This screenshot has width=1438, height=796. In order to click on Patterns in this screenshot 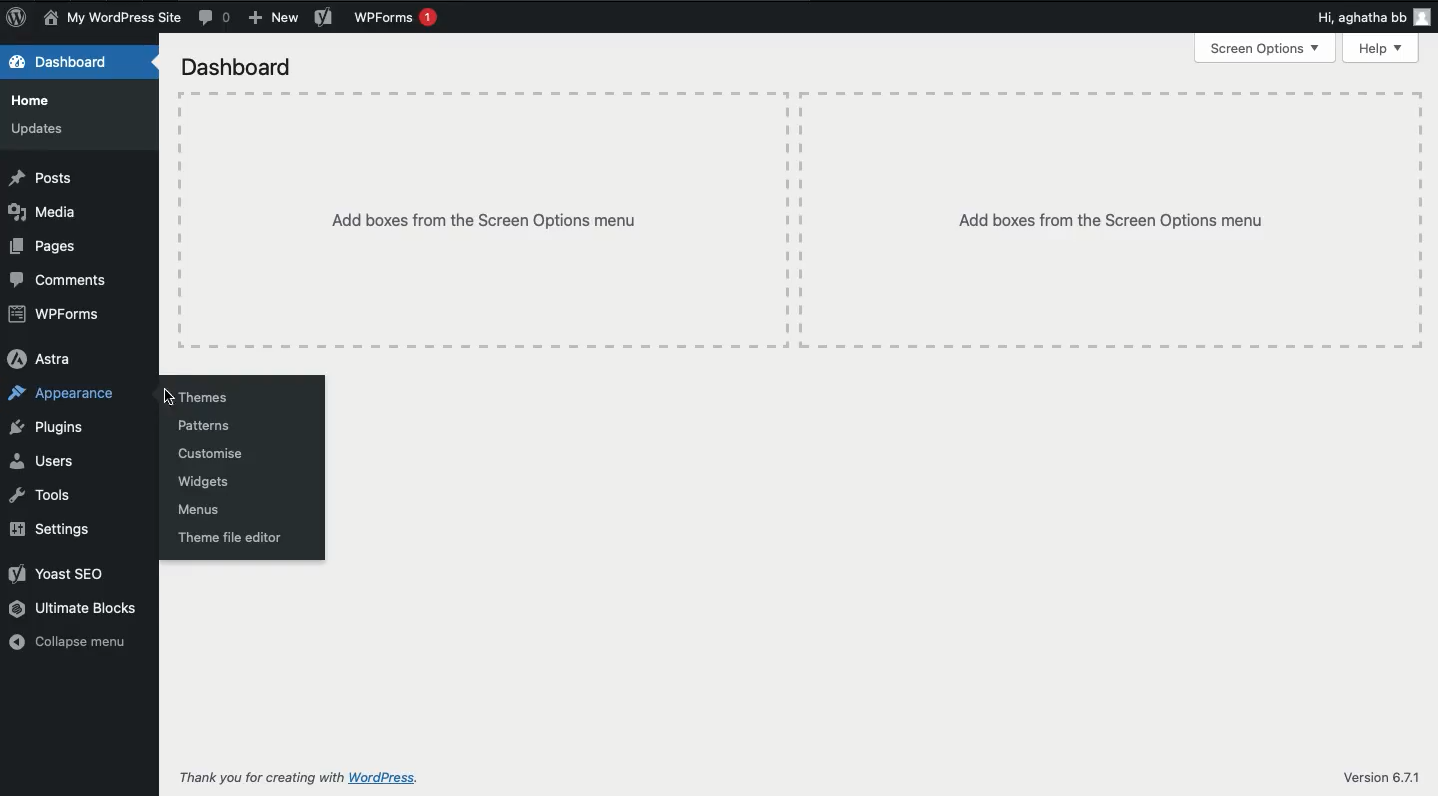, I will do `click(206, 426)`.